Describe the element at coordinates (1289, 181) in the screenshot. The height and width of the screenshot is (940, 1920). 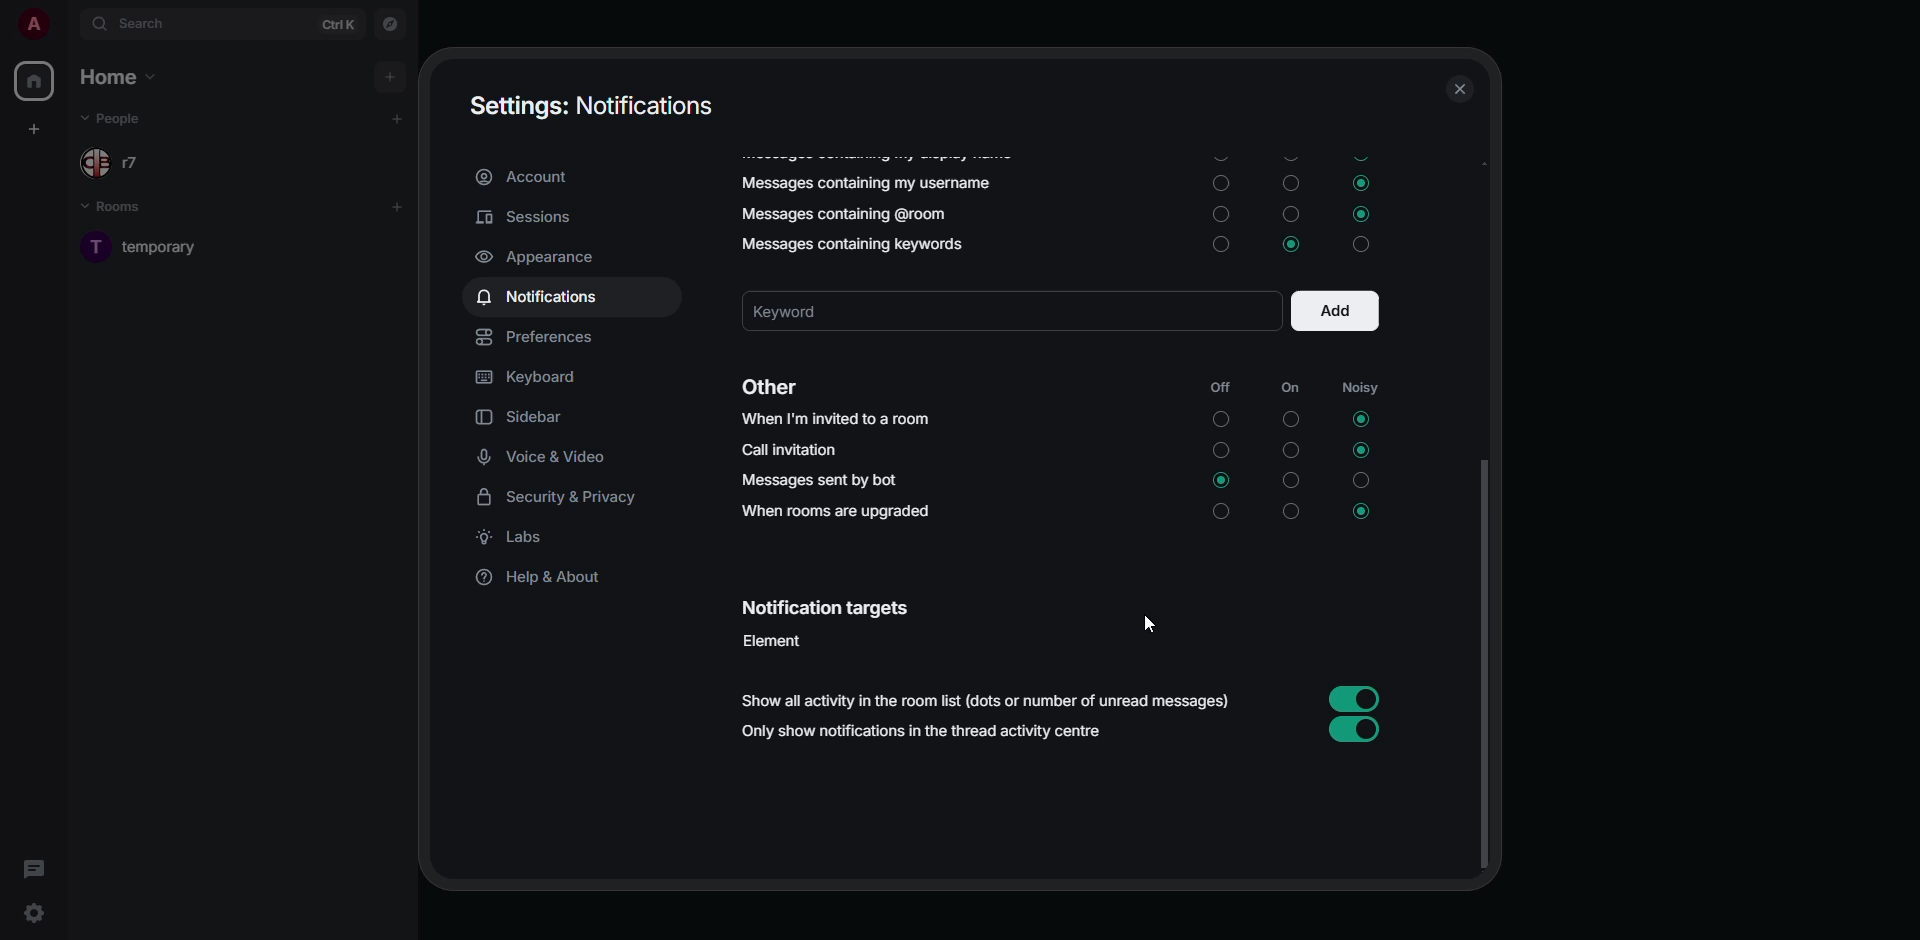
I see `On` at that location.